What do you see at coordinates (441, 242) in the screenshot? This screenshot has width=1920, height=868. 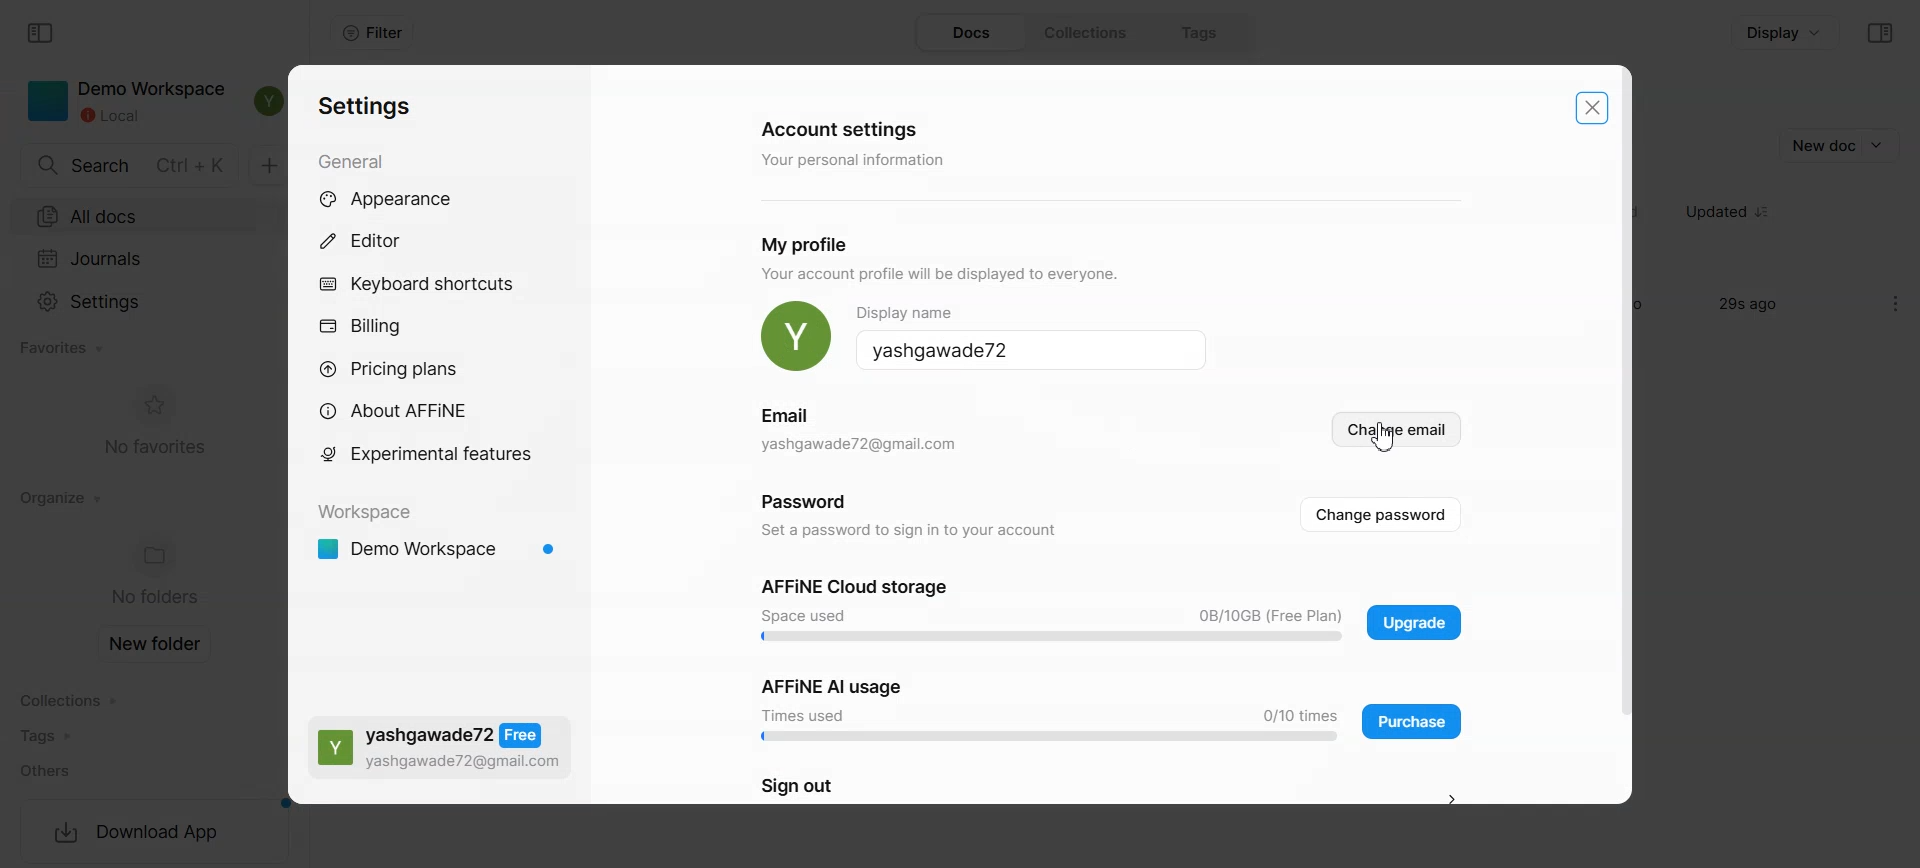 I see `Editor` at bounding box center [441, 242].